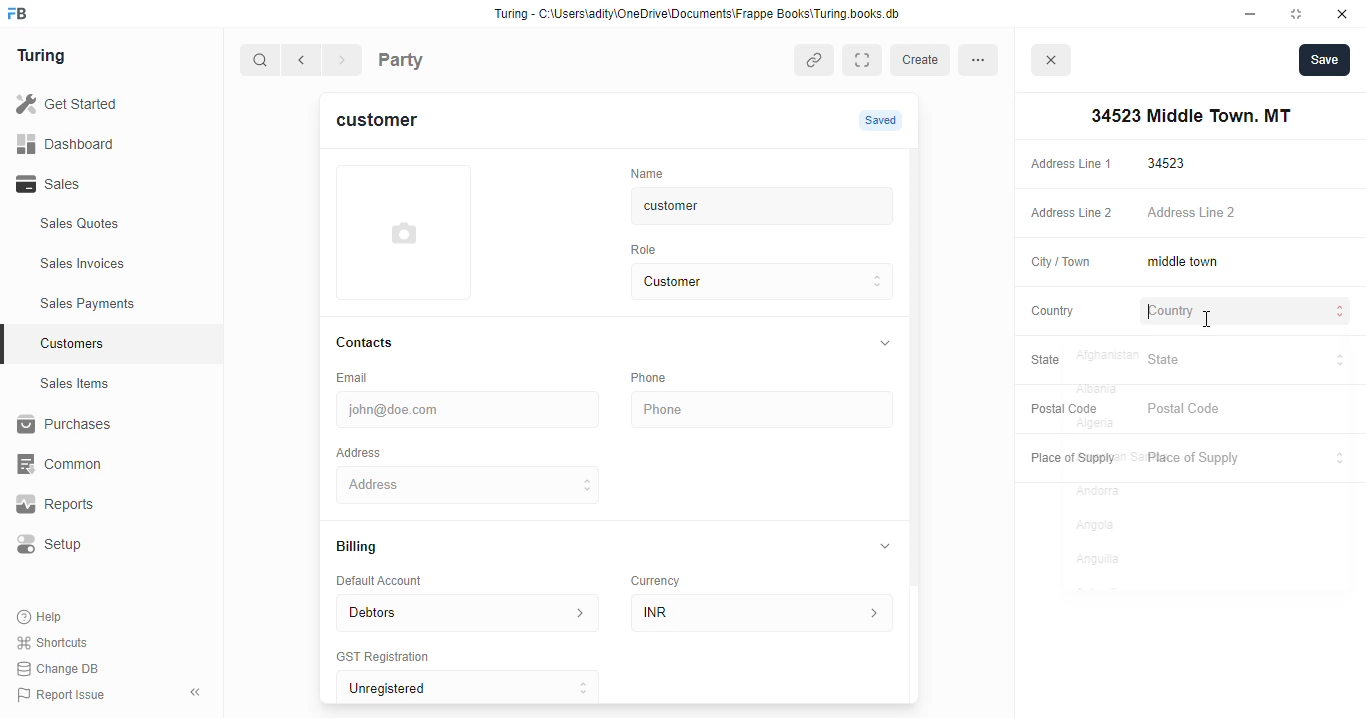 The height and width of the screenshot is (718, 1366). Describe the element at coordinates (1187, 116) in the screenshot. I see `34523 Middle Town. MT` at that location.